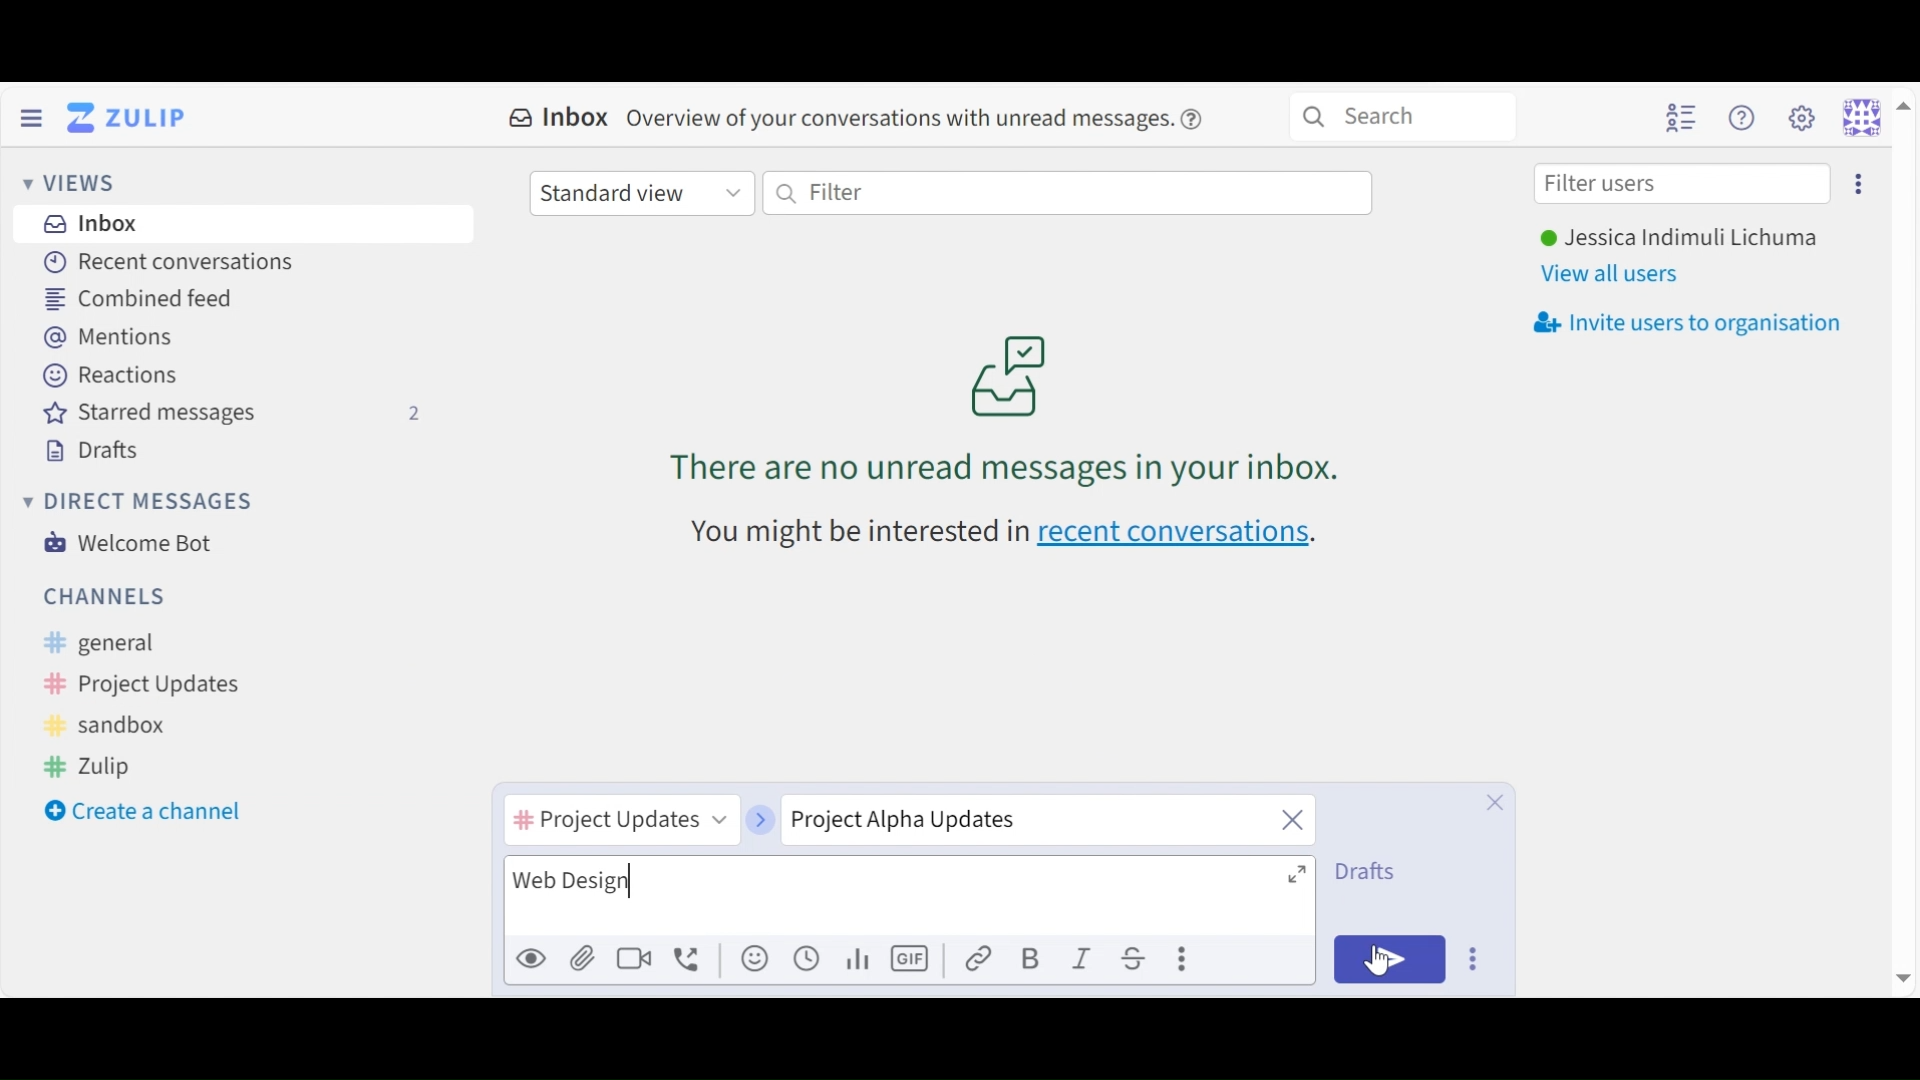 Image resolution: width=1920 pixels, height=1080 pixels. I want to click on Cursor, so click(1379, 960).